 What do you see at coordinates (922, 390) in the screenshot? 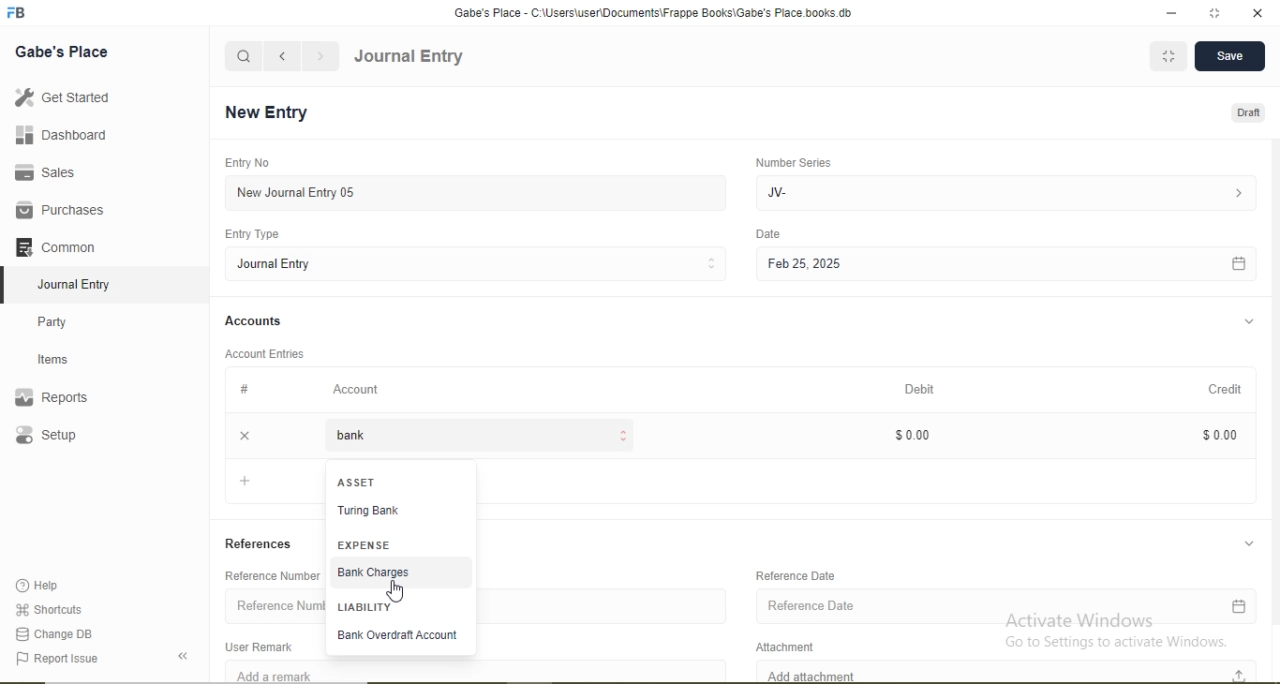
I see `Debit` at bounding box center [922, 390].